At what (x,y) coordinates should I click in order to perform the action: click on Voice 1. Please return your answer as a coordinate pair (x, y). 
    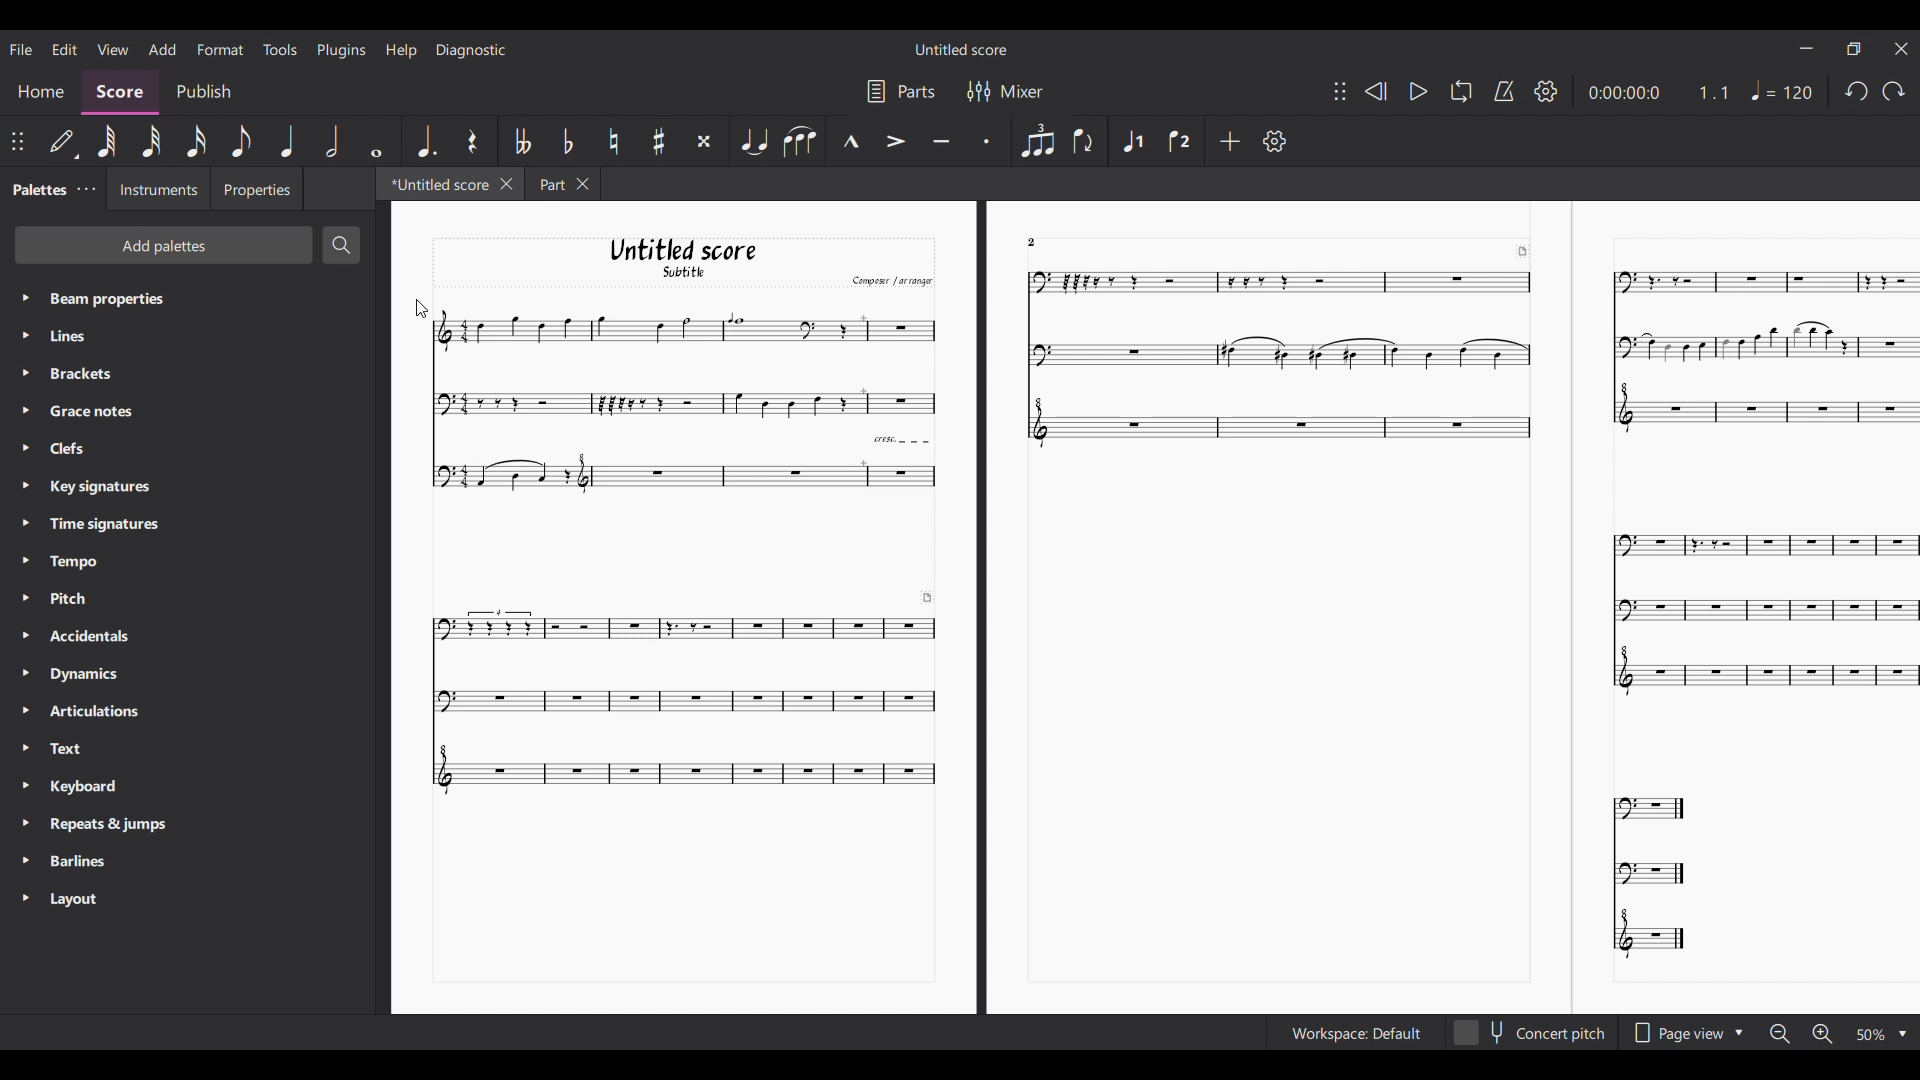
    Looking at the image, I should click on (1133, 139).